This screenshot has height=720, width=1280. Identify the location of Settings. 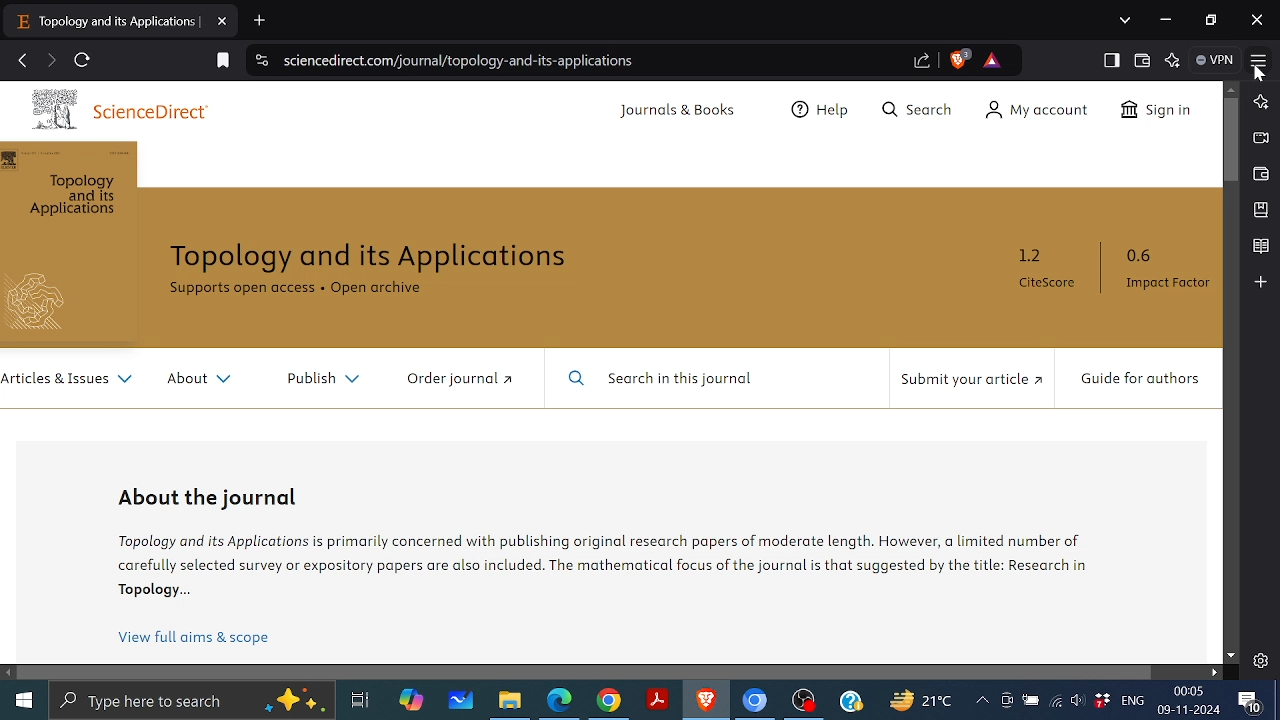
(1262, 660).